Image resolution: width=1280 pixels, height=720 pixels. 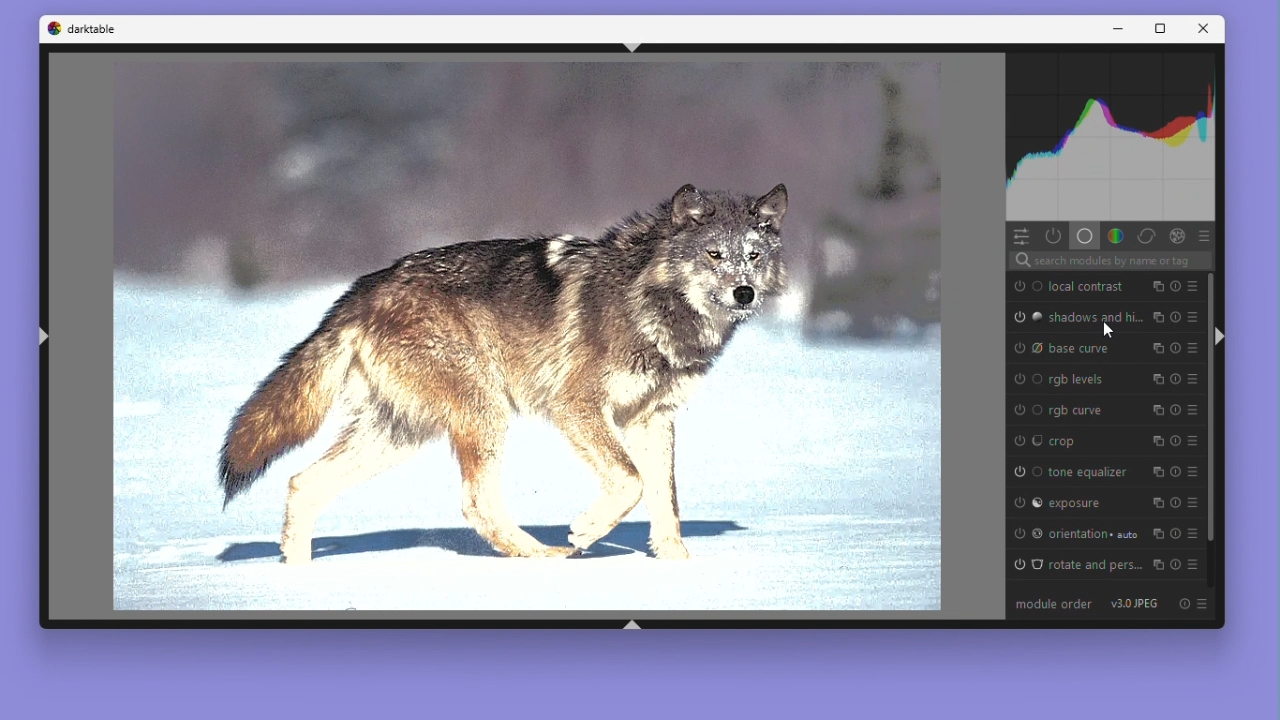 What do you see at coordinates (1092, 472) in the screenshot?
I see `tone equalizer` at bounding box center [1092, 472].